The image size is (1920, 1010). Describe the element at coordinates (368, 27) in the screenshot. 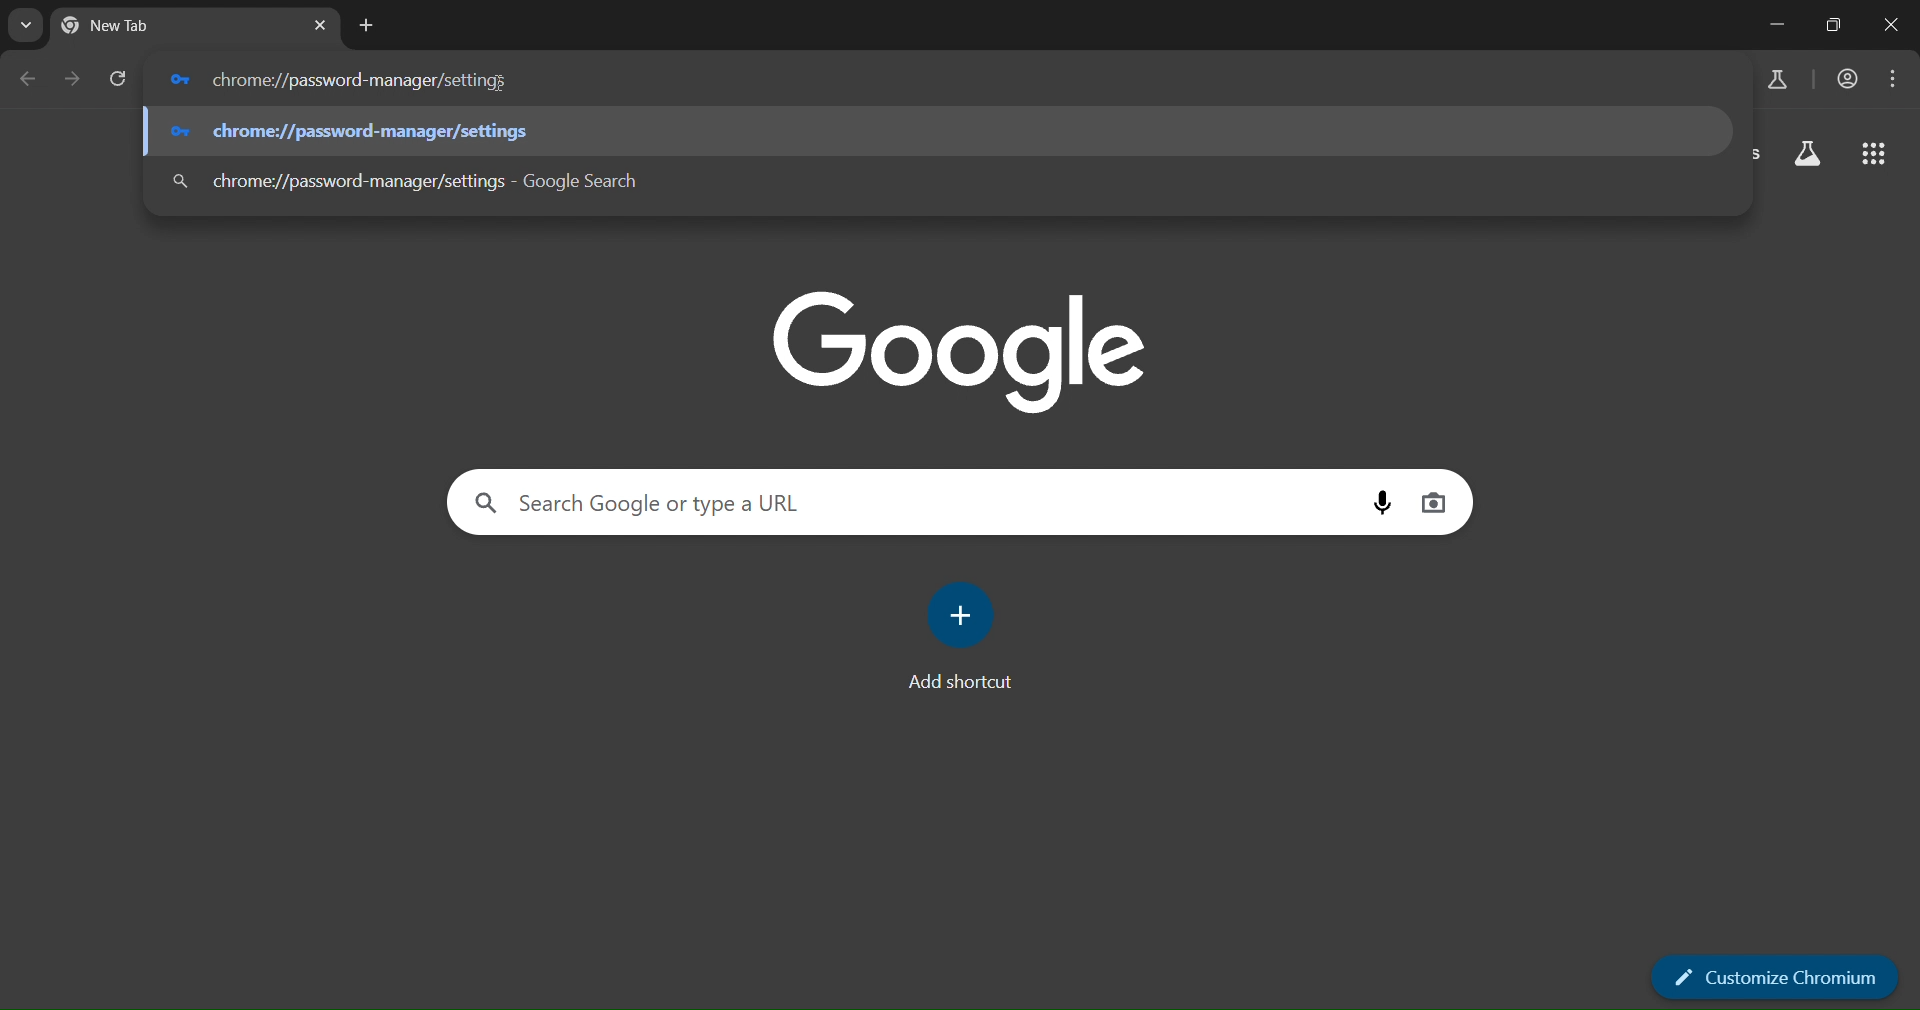

I see `new tab` at that location.